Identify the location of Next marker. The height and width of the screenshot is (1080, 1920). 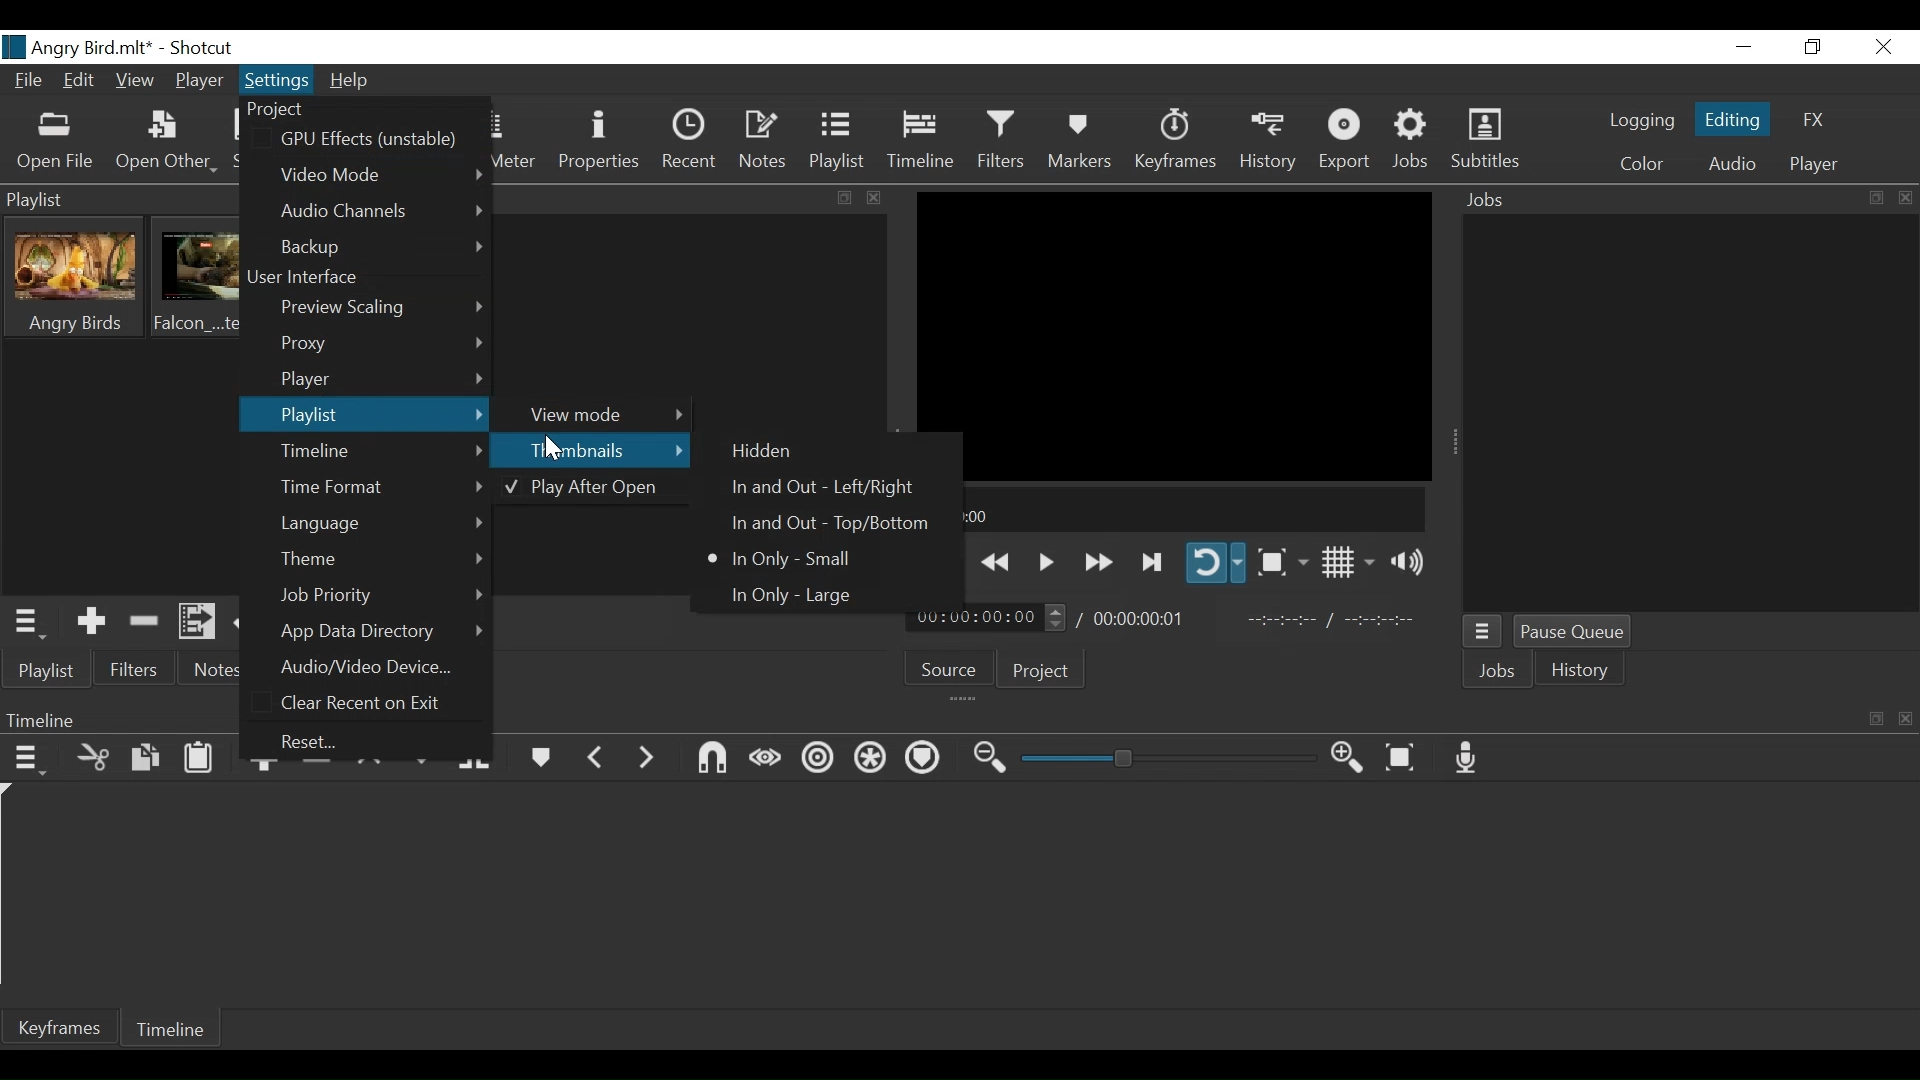
(645, 765).